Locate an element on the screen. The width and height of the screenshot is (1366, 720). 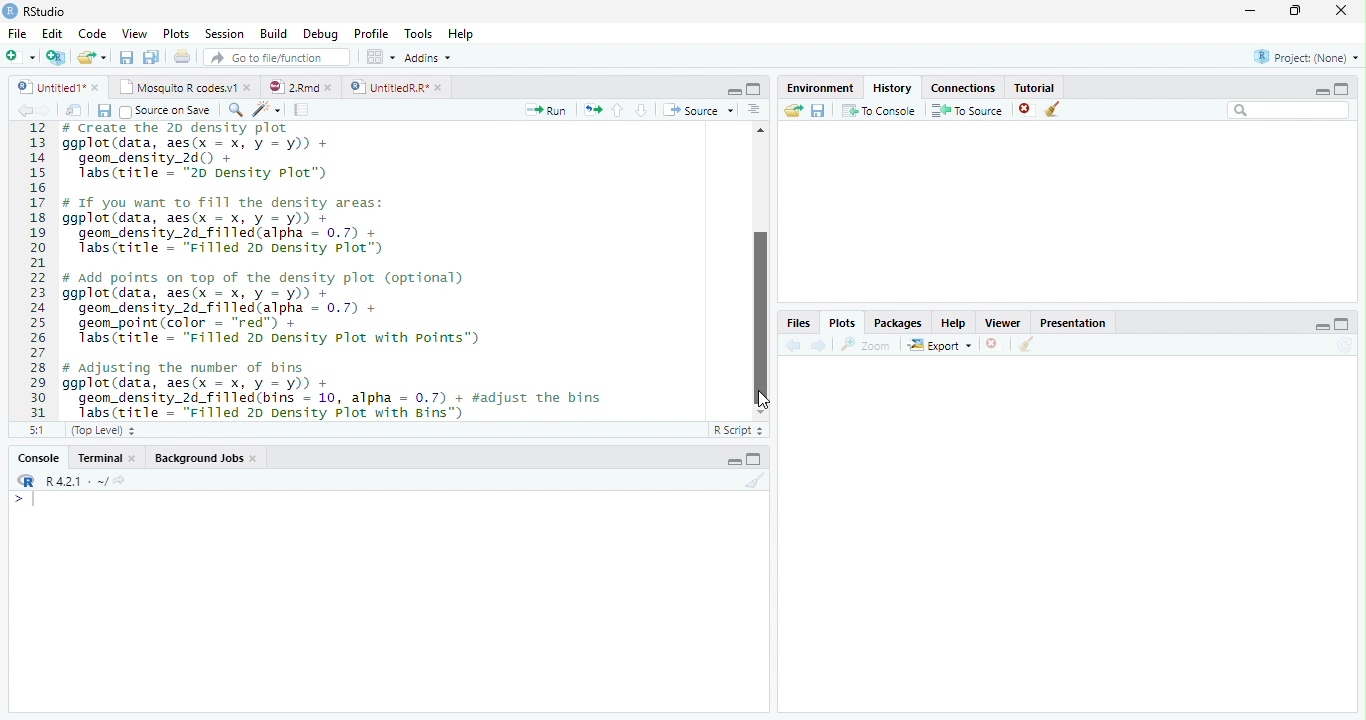
File is located at coordinates (17, 35).